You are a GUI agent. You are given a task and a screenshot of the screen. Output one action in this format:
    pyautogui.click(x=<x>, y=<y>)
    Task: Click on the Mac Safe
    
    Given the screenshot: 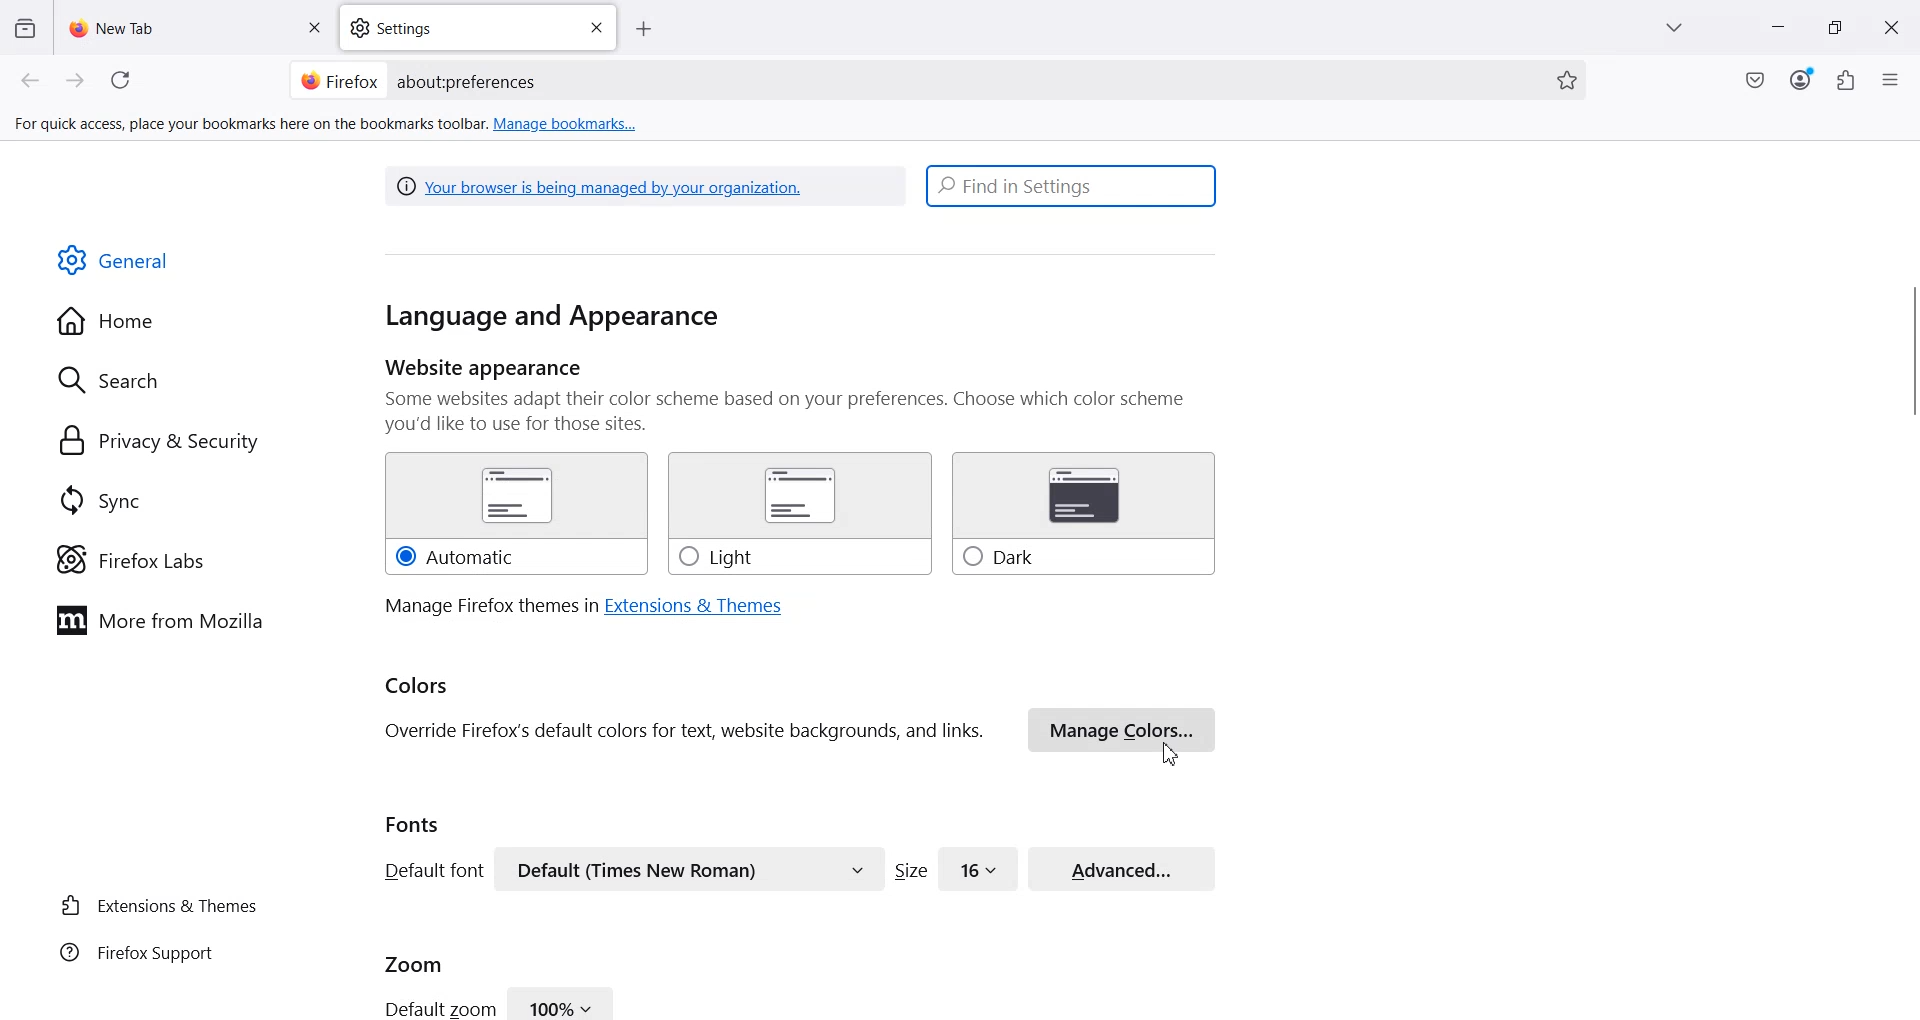 What is the action you would take?
    pyautogui.click(x=1755, y=80)
    